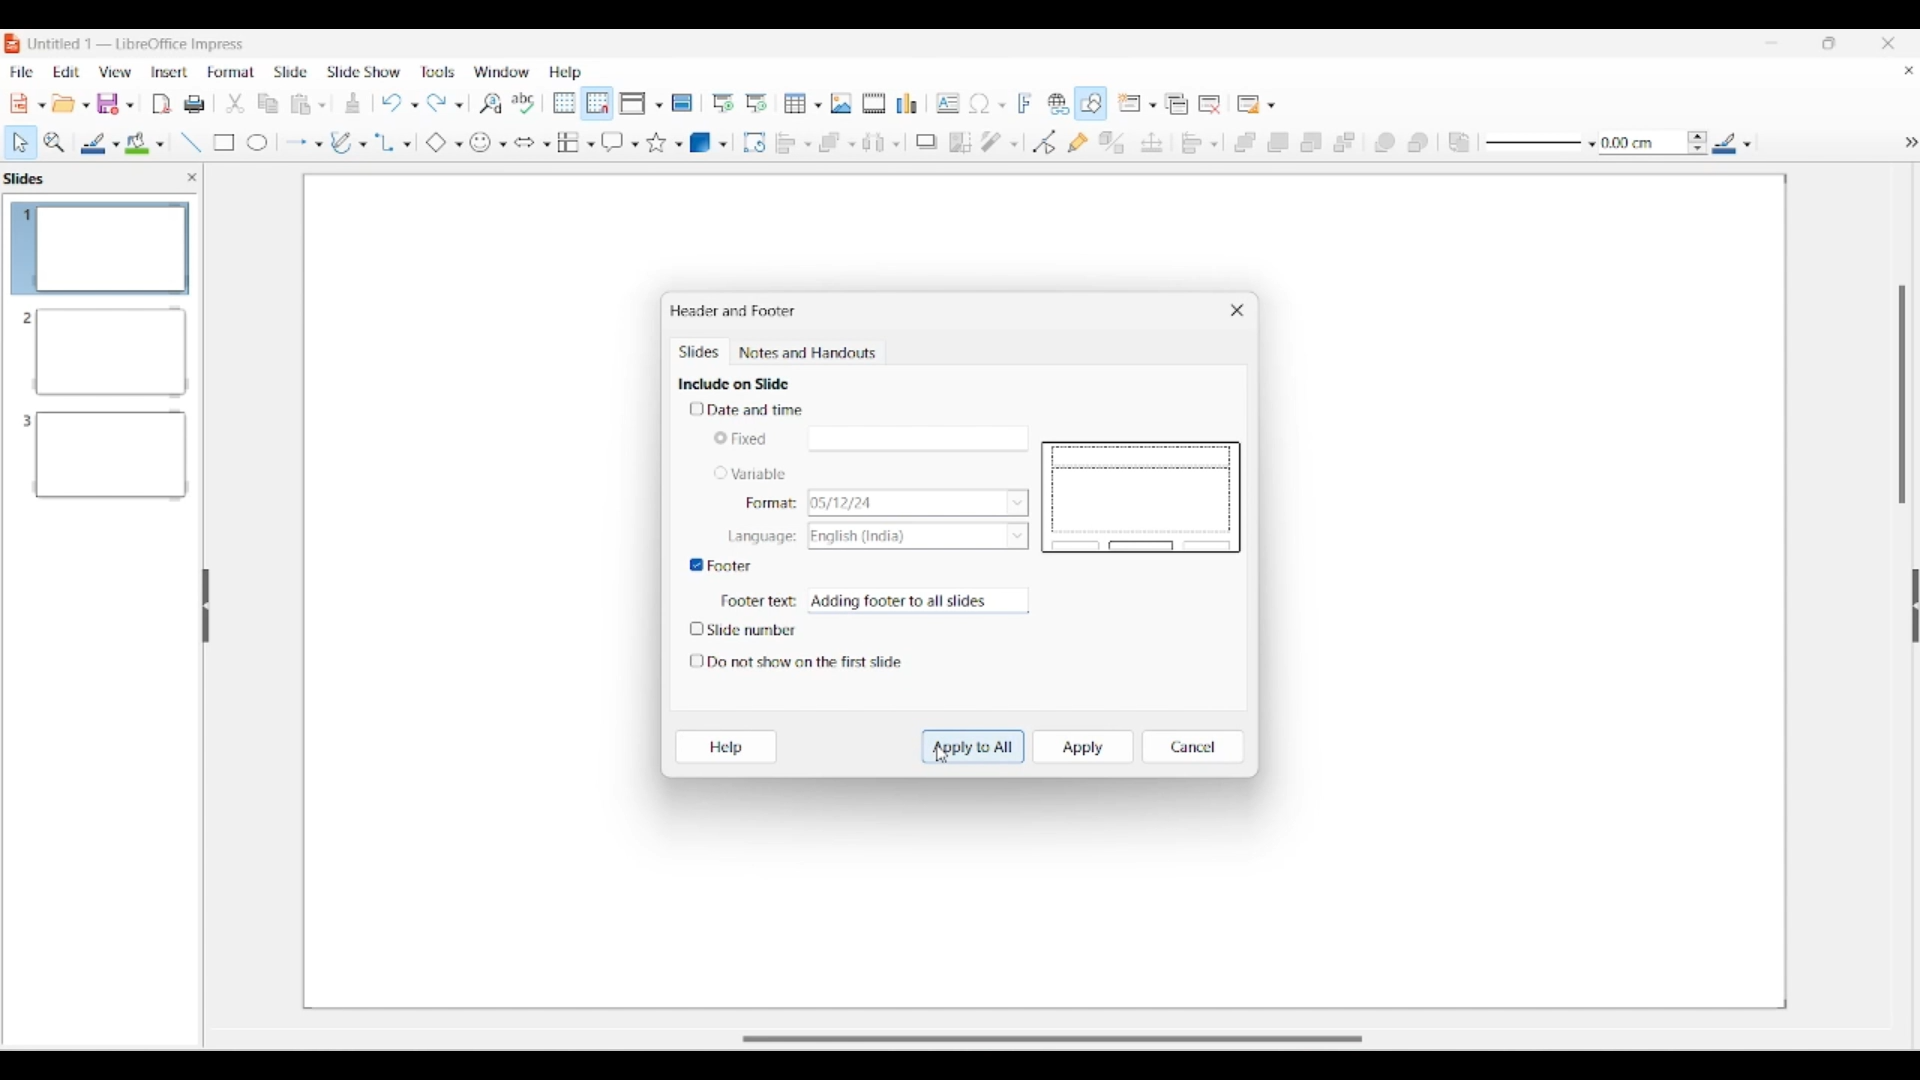 The height and width of the screenshot is (1080, 1920). Describe the element at coordinates (1045, 142) in the screenshot. I see `Toggle point edit mode` at that location.